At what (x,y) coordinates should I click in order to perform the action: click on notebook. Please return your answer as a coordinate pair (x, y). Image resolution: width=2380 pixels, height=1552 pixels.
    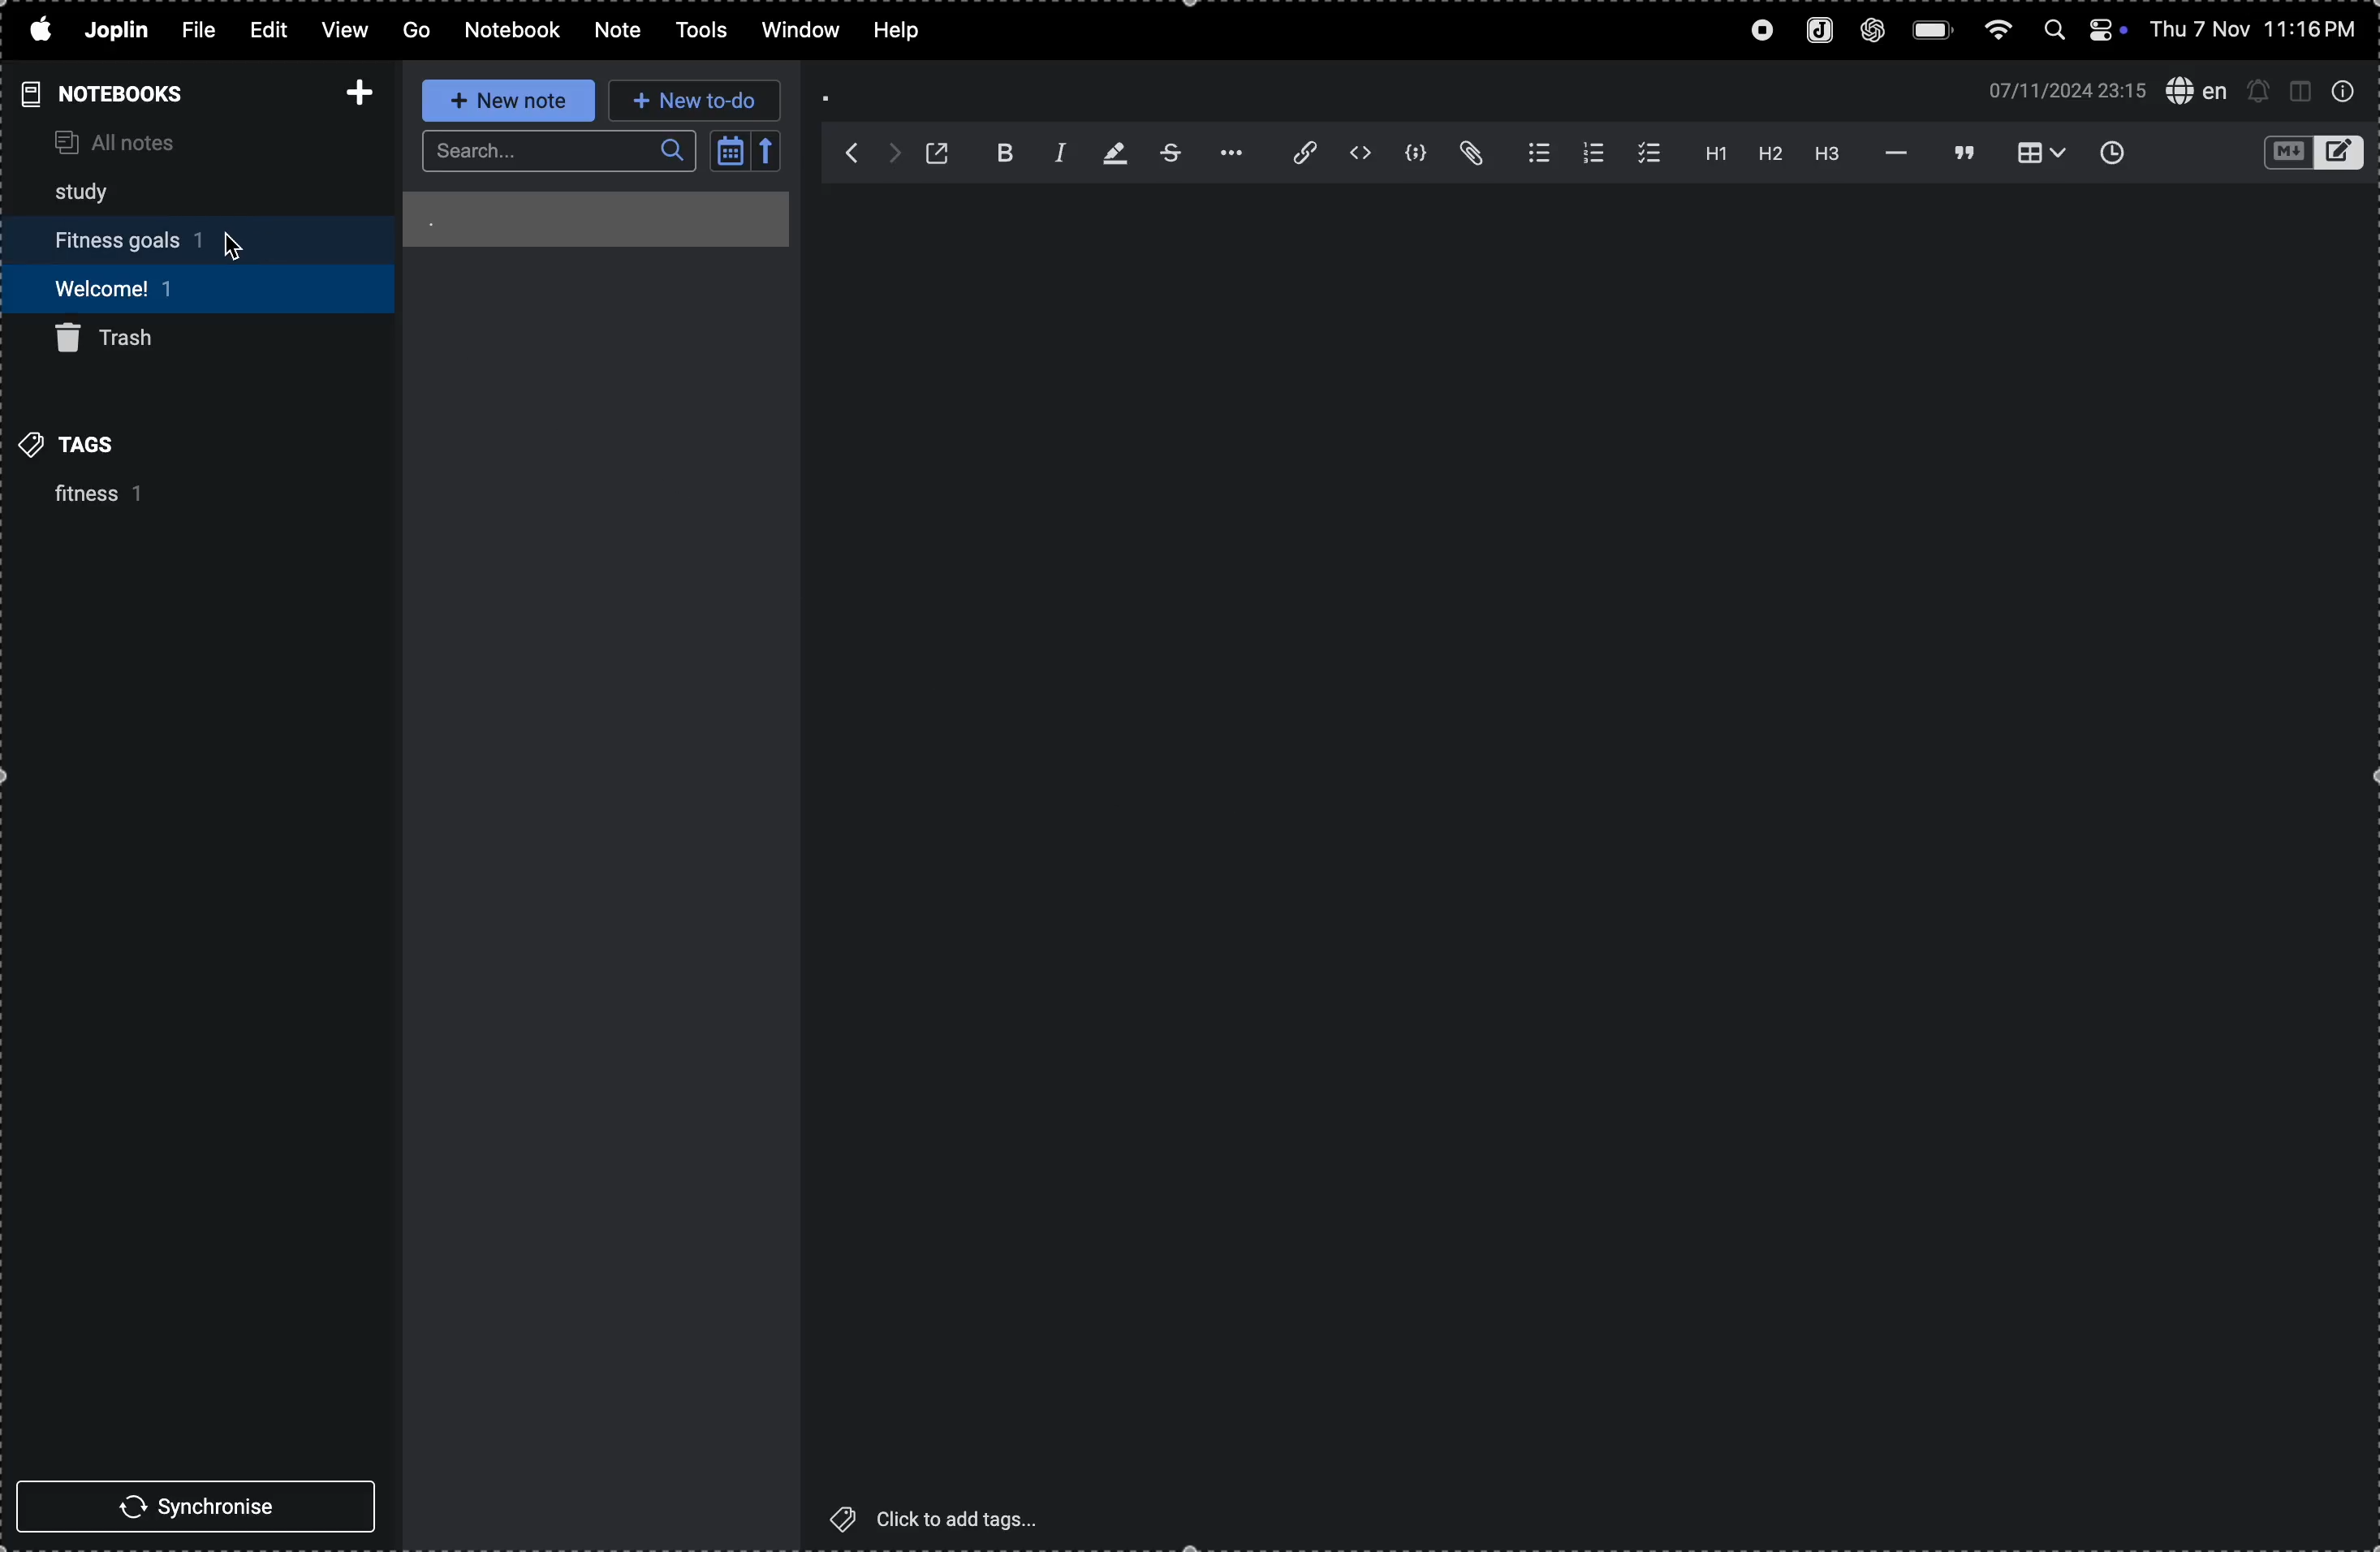
    Looking at the image, I should click on (514, 30).